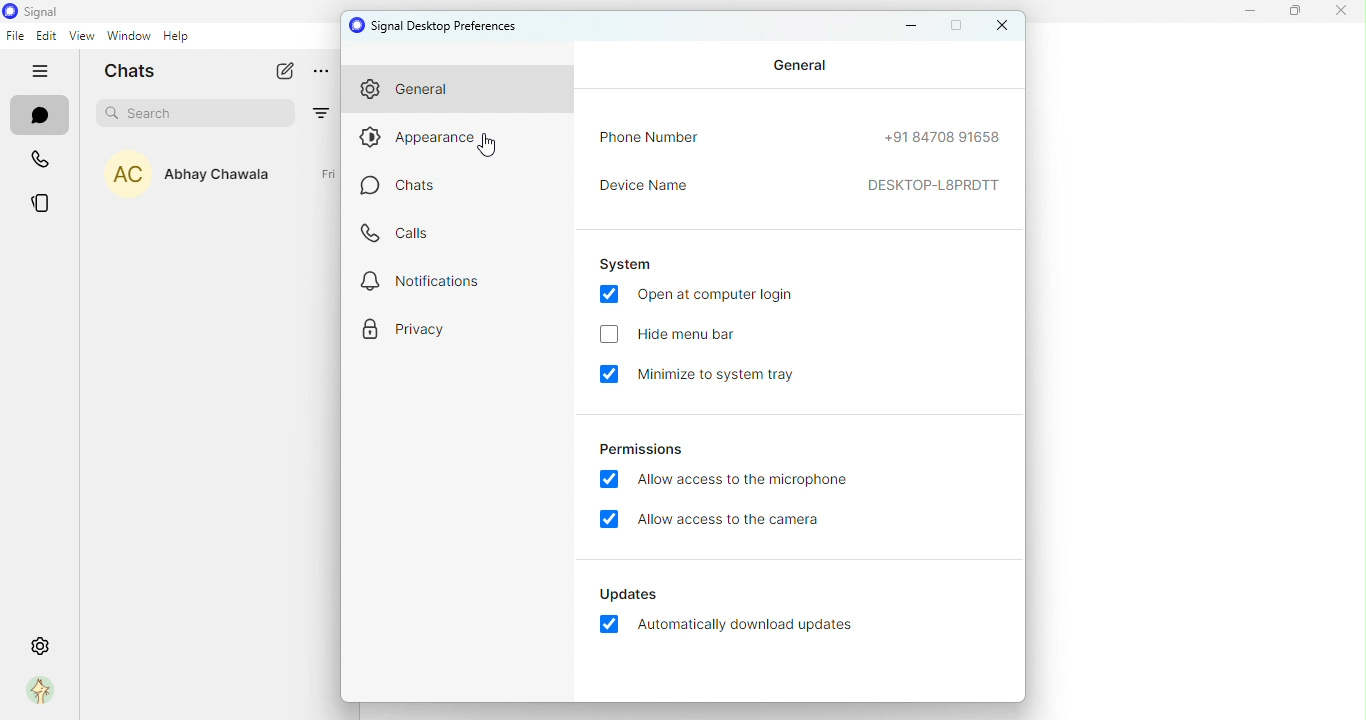 This screenshot has height=720, width=1366. What do you see at coordinates (805, 67) in the screenshot?
I see `general` at bounding box center [805, 67].